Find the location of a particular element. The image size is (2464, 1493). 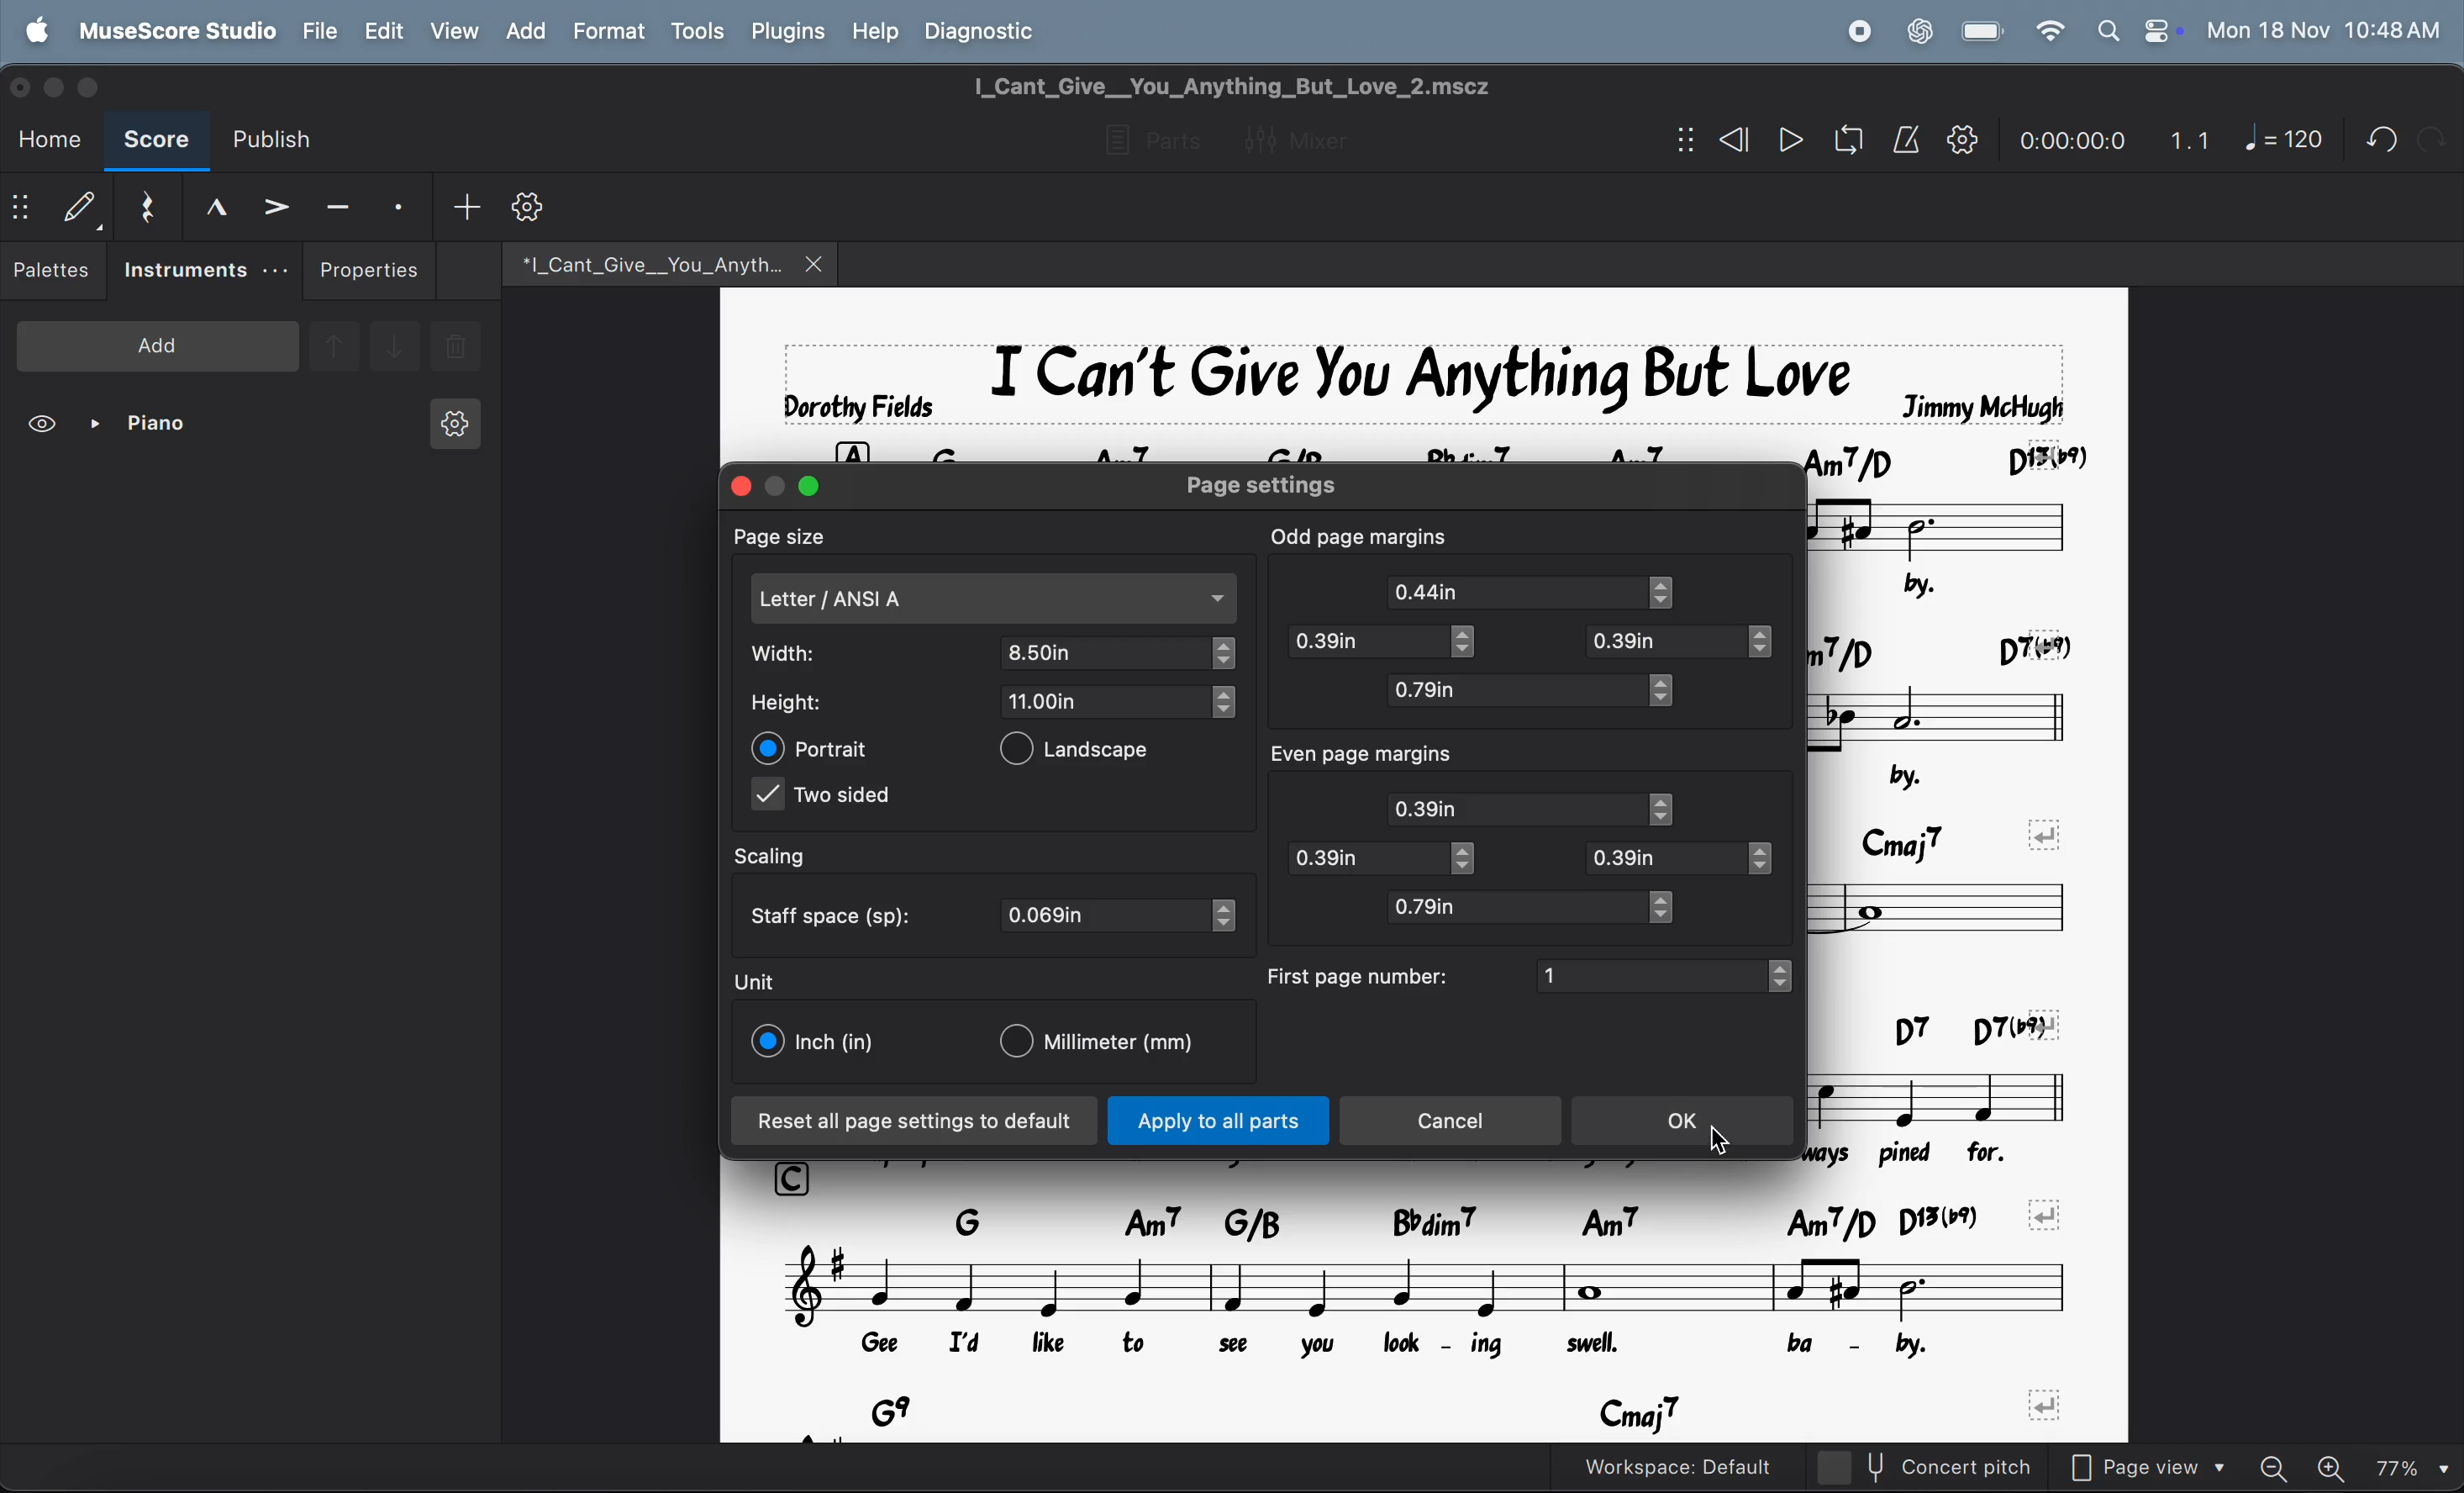

format is located at coordinates (607, 31).